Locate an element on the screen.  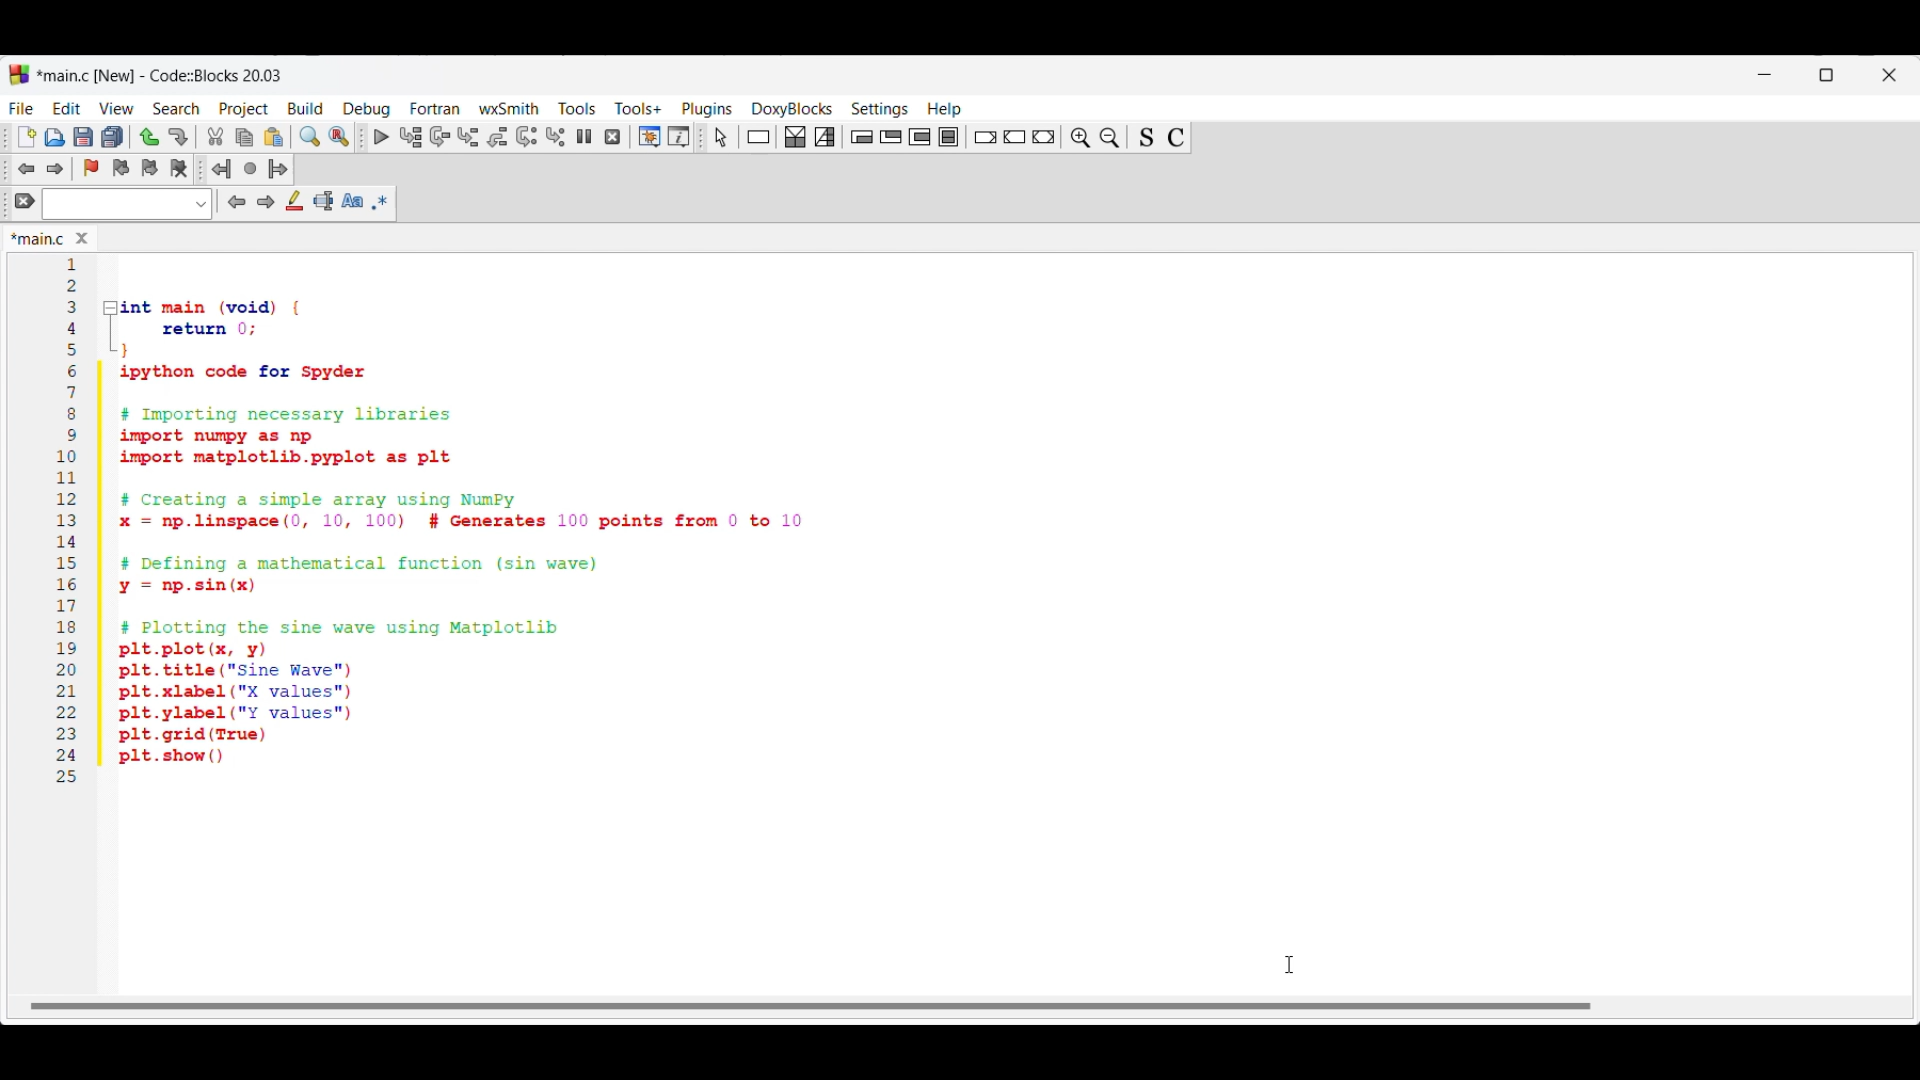
View menu is located at coordinates (116, 109).